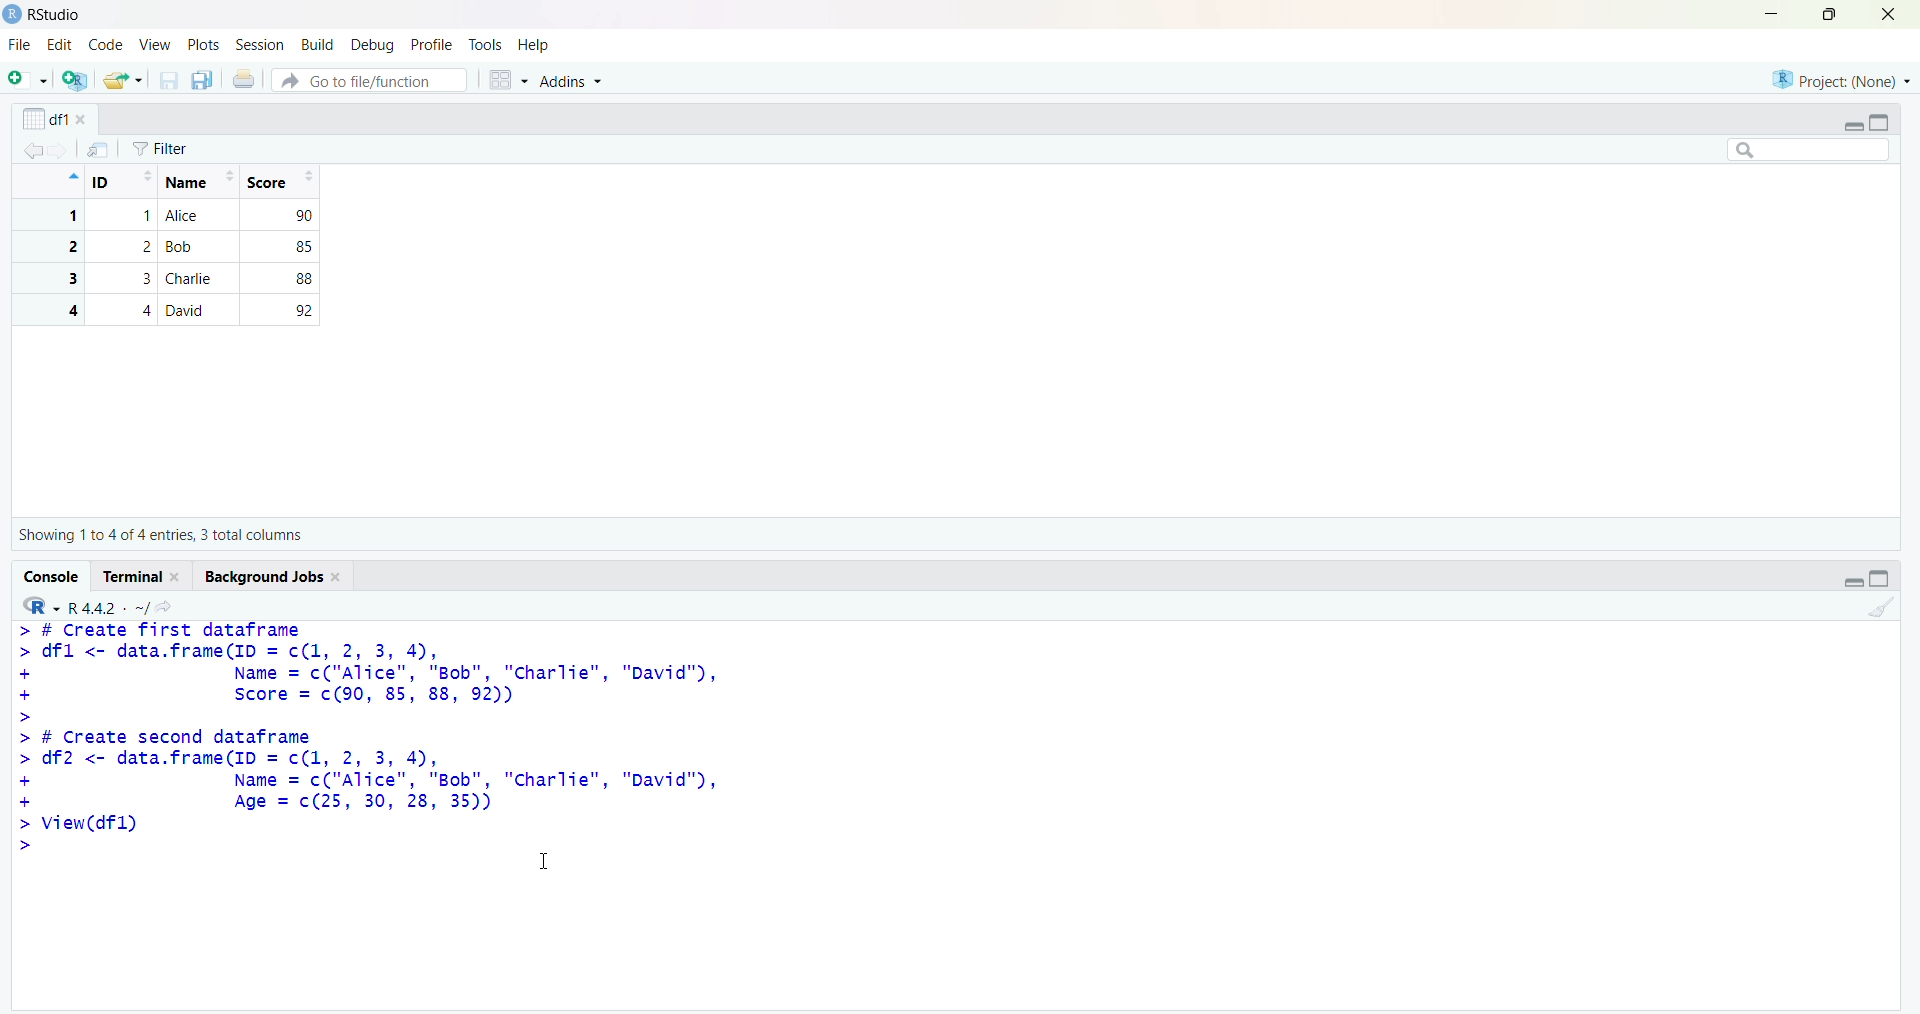 The height and width of the screenshot is (1014, 1920). Describe the element at coordinates (178, 577) in the screenshot. I see `close` at that location.